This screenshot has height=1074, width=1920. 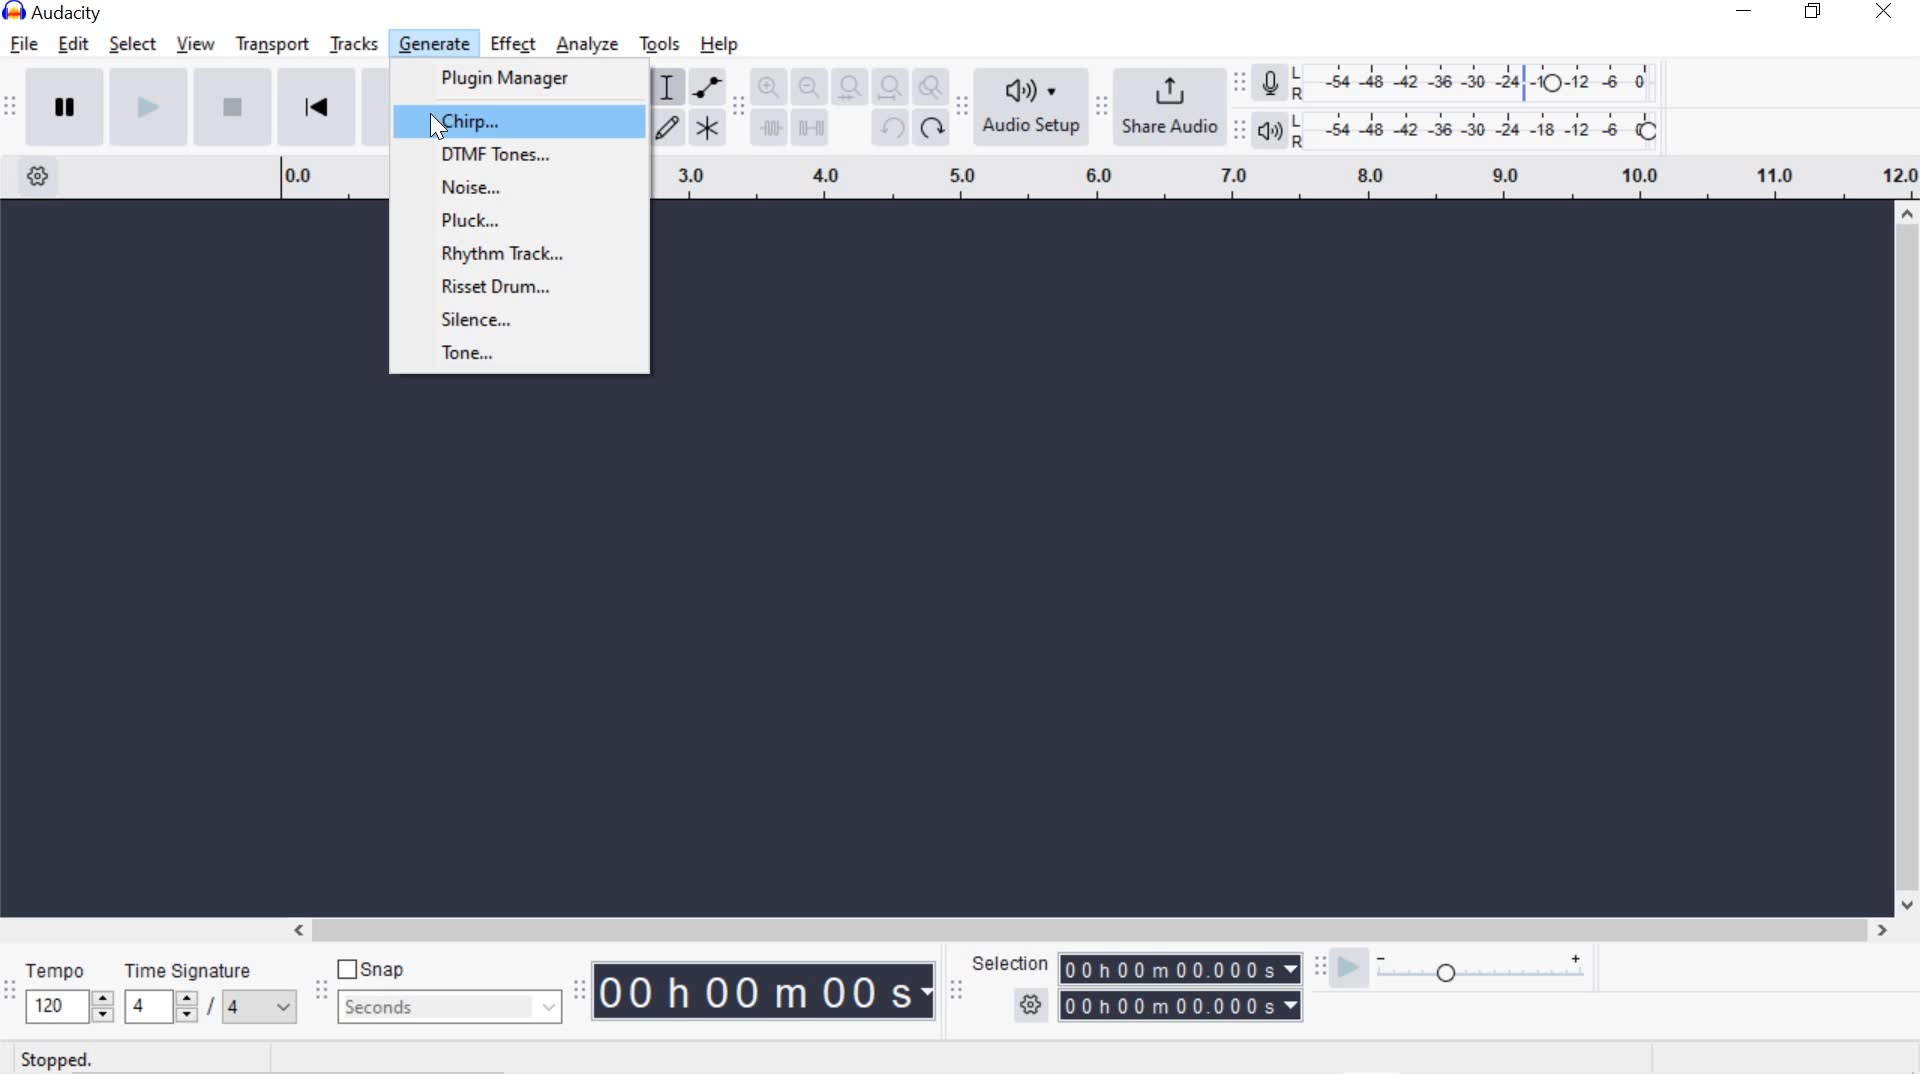 What do you see at coordinates (1268, 131) in the screenshot?
I see `Playback meter` at bounding box center [1268, 131].